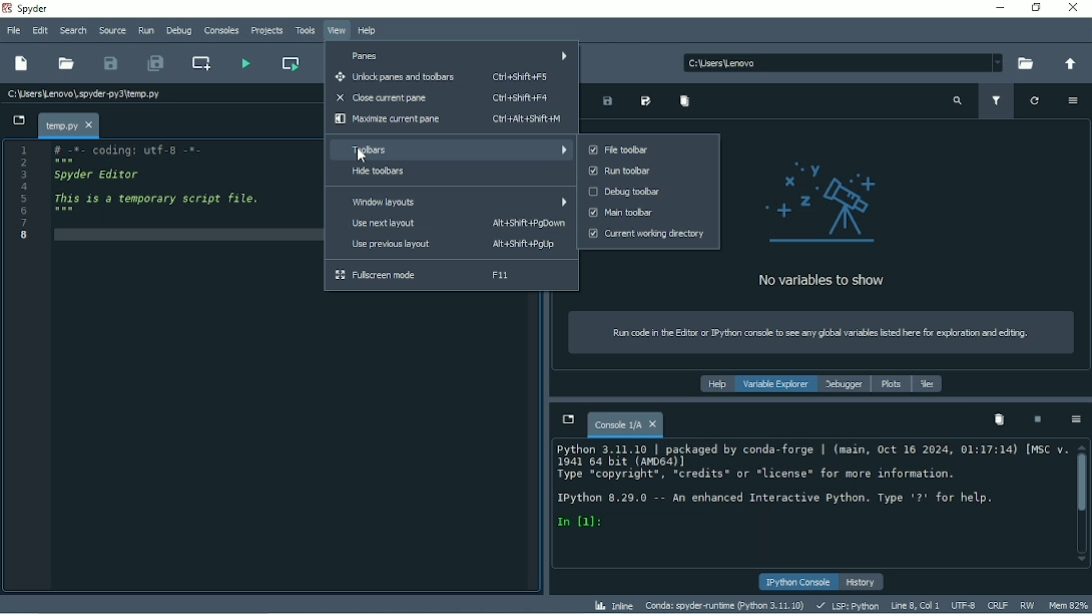 This screenshot has width=1092, height=614. What do you see at coordinates (22, 64) in the screenshot?
I see `New file` at bounding box center [22, 64].